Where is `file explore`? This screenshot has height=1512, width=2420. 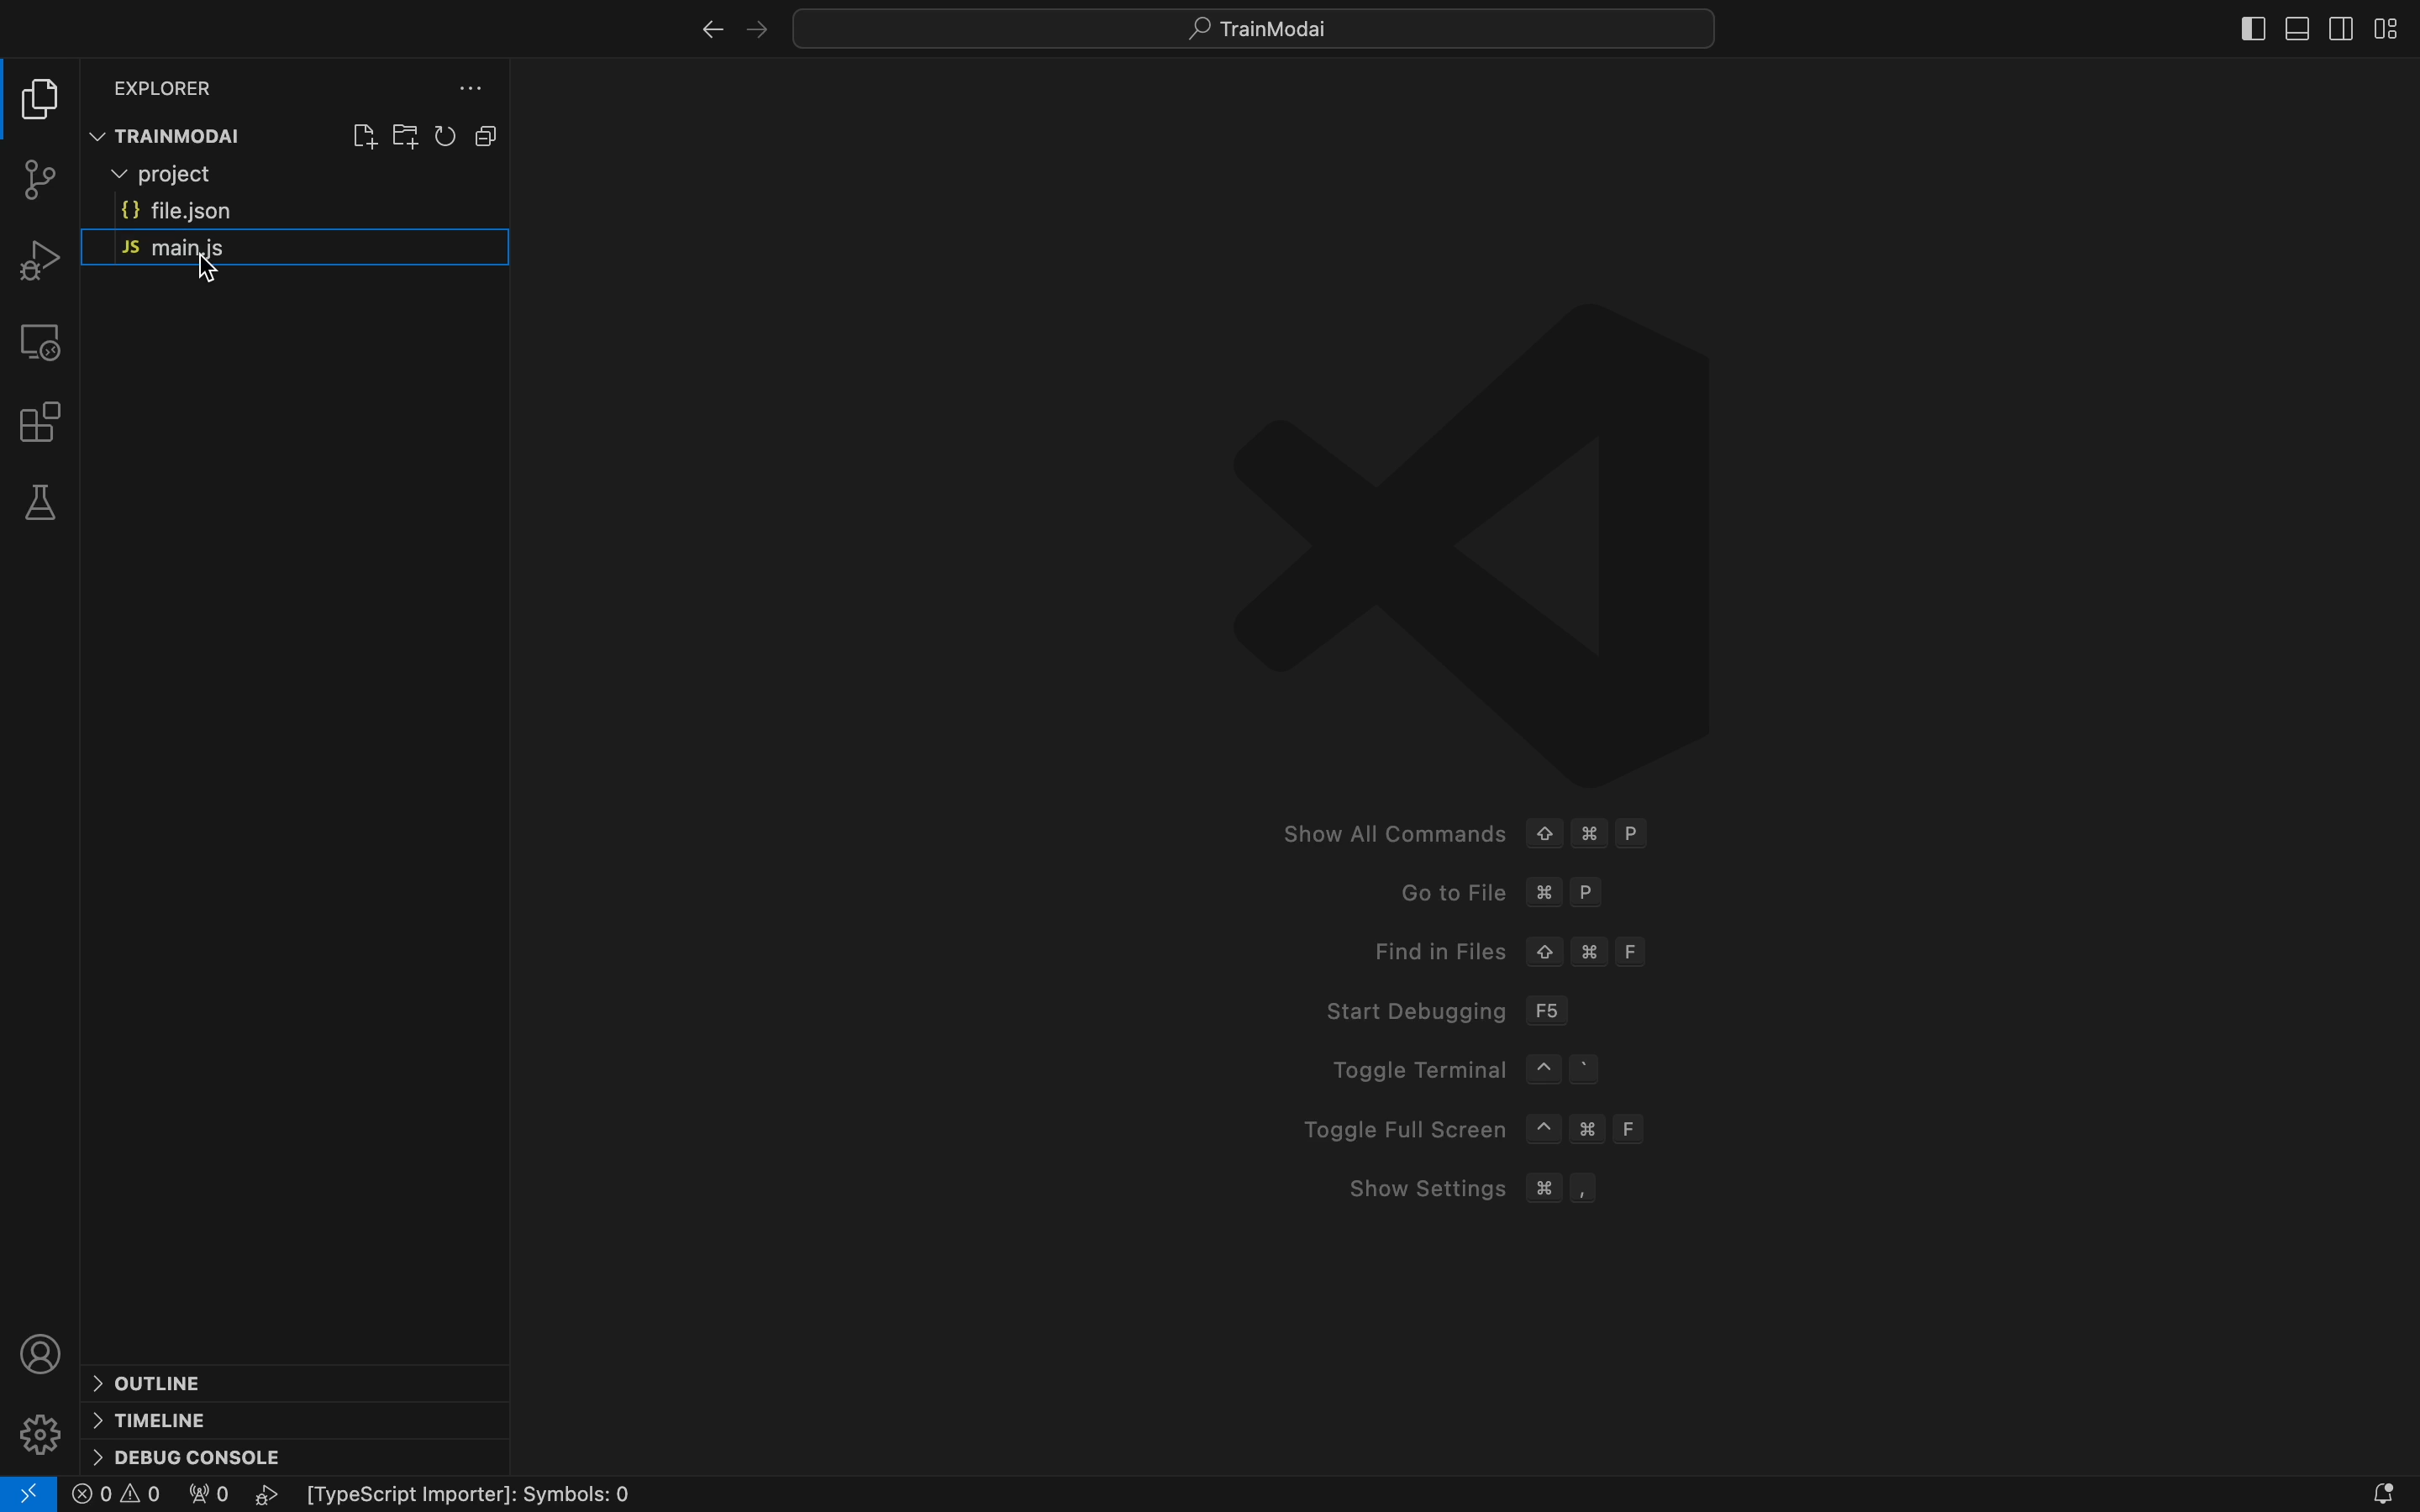
file explore is located at coordinates (44, 99).